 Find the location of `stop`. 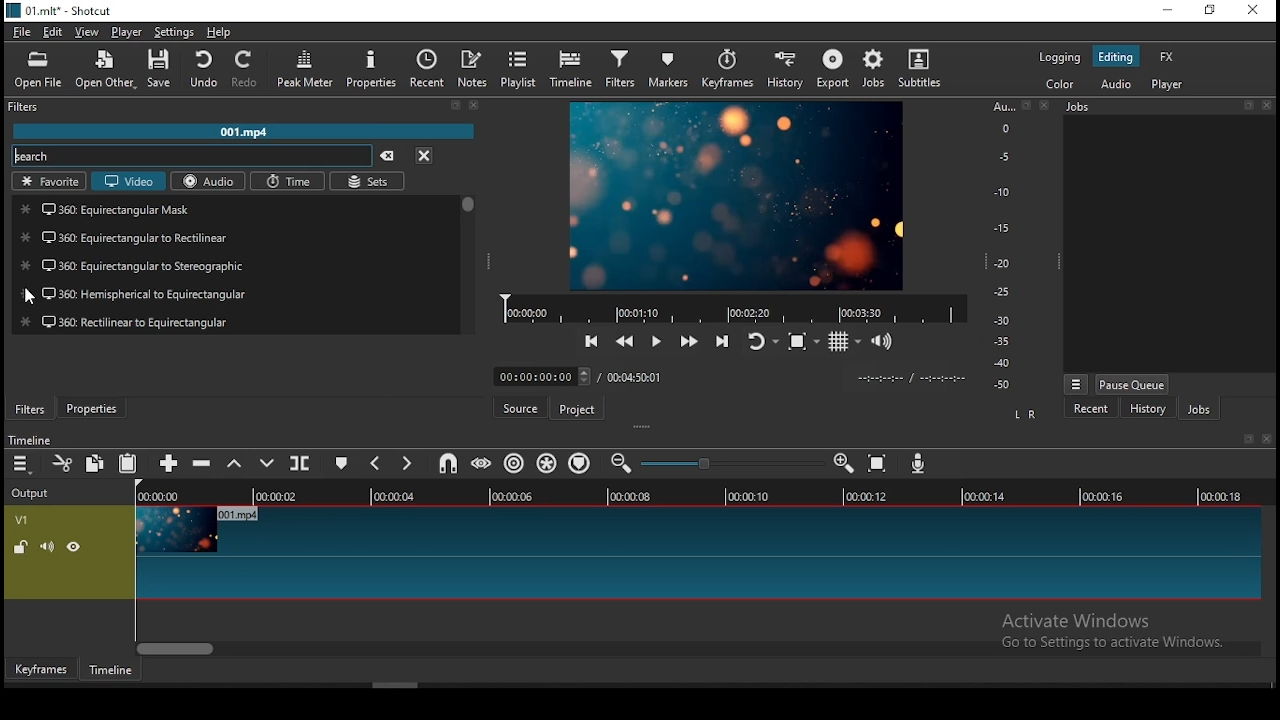

stop is located at coordinates (803, 344).